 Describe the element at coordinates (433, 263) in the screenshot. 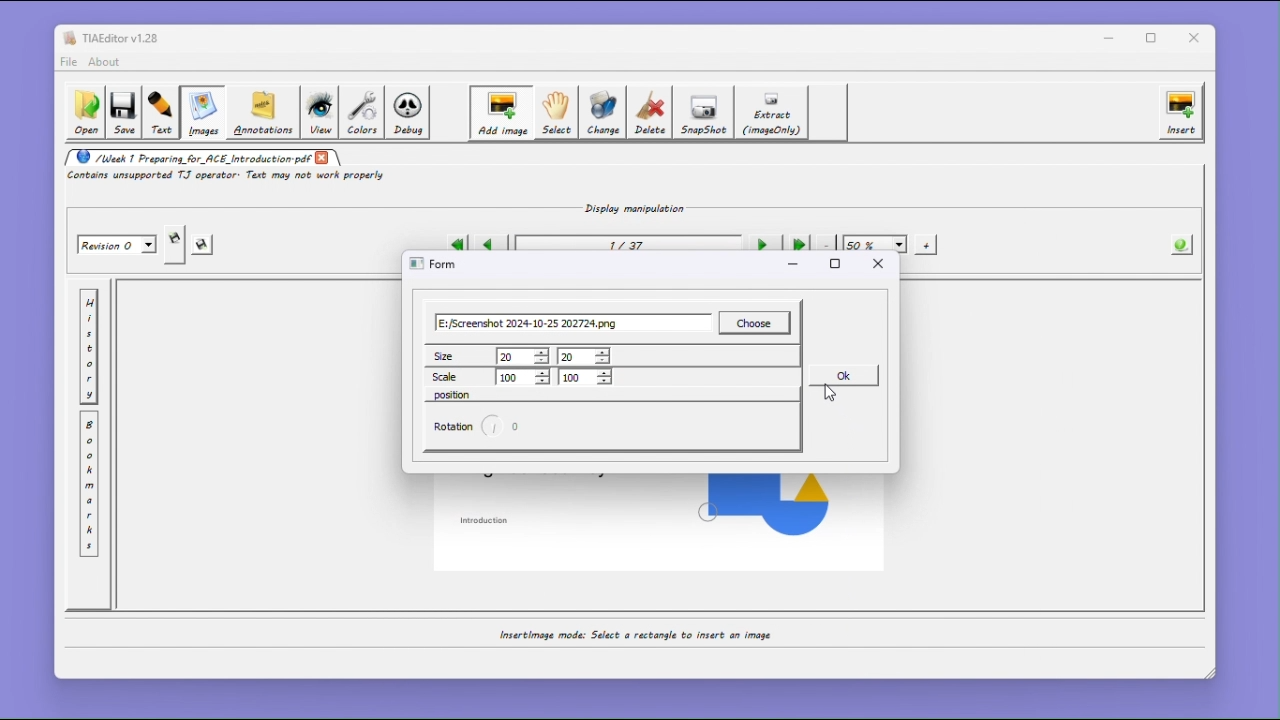

I see `form` at that location.